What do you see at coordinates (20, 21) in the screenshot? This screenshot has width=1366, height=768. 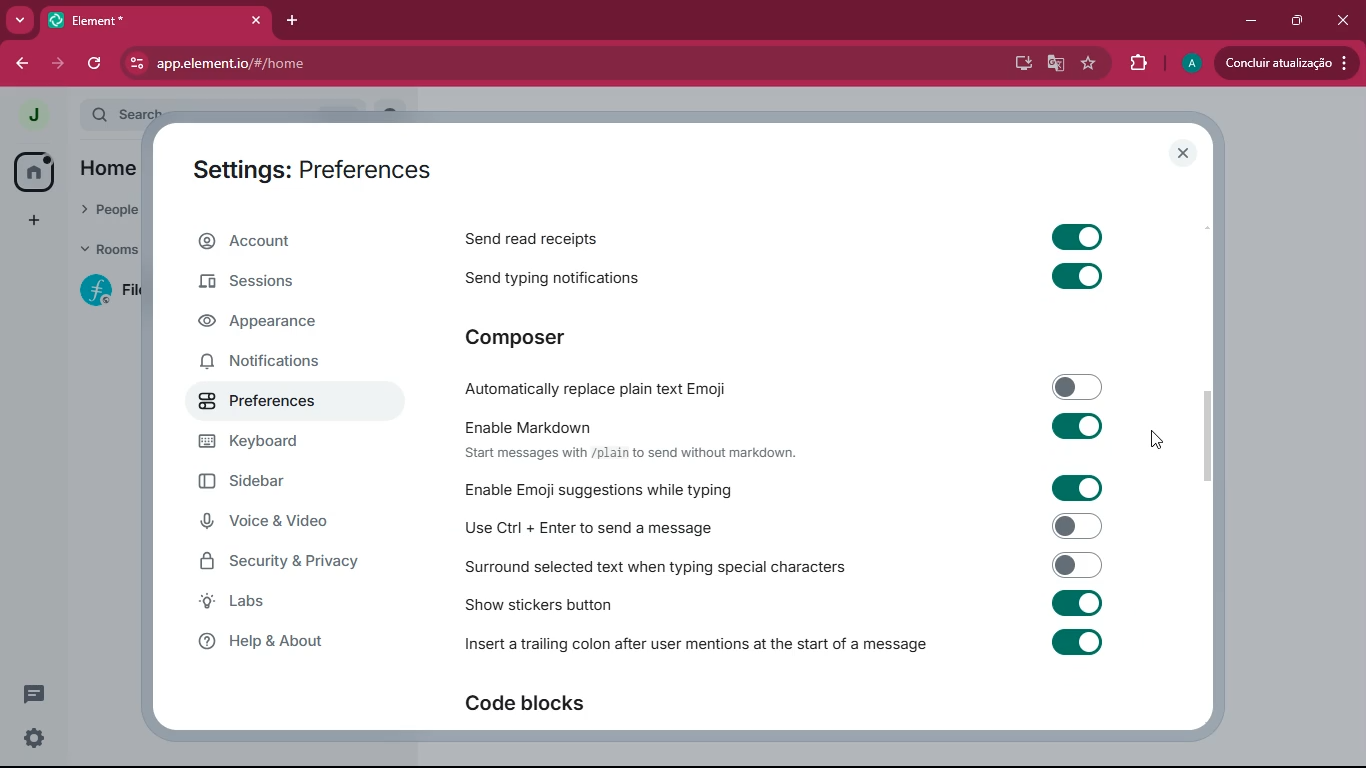 I see `more` at bounding box center [20, 21].